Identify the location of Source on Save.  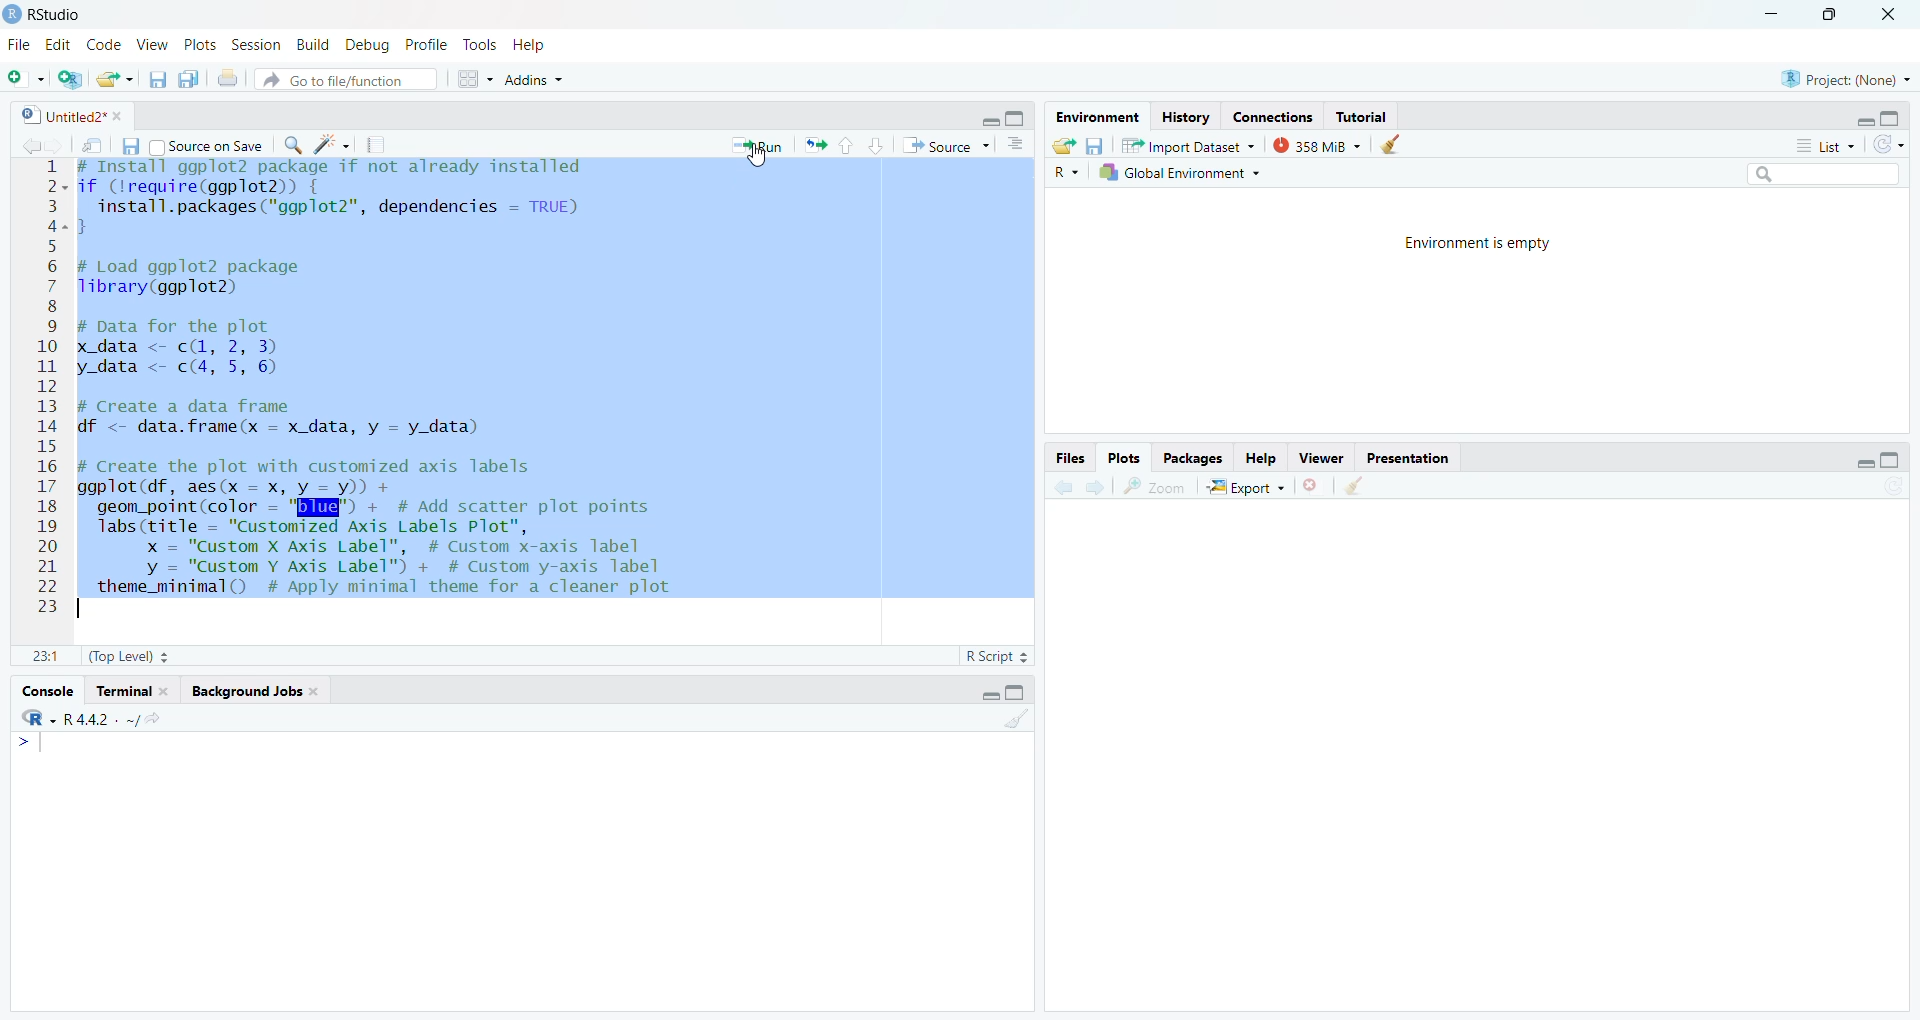
(214, 146).